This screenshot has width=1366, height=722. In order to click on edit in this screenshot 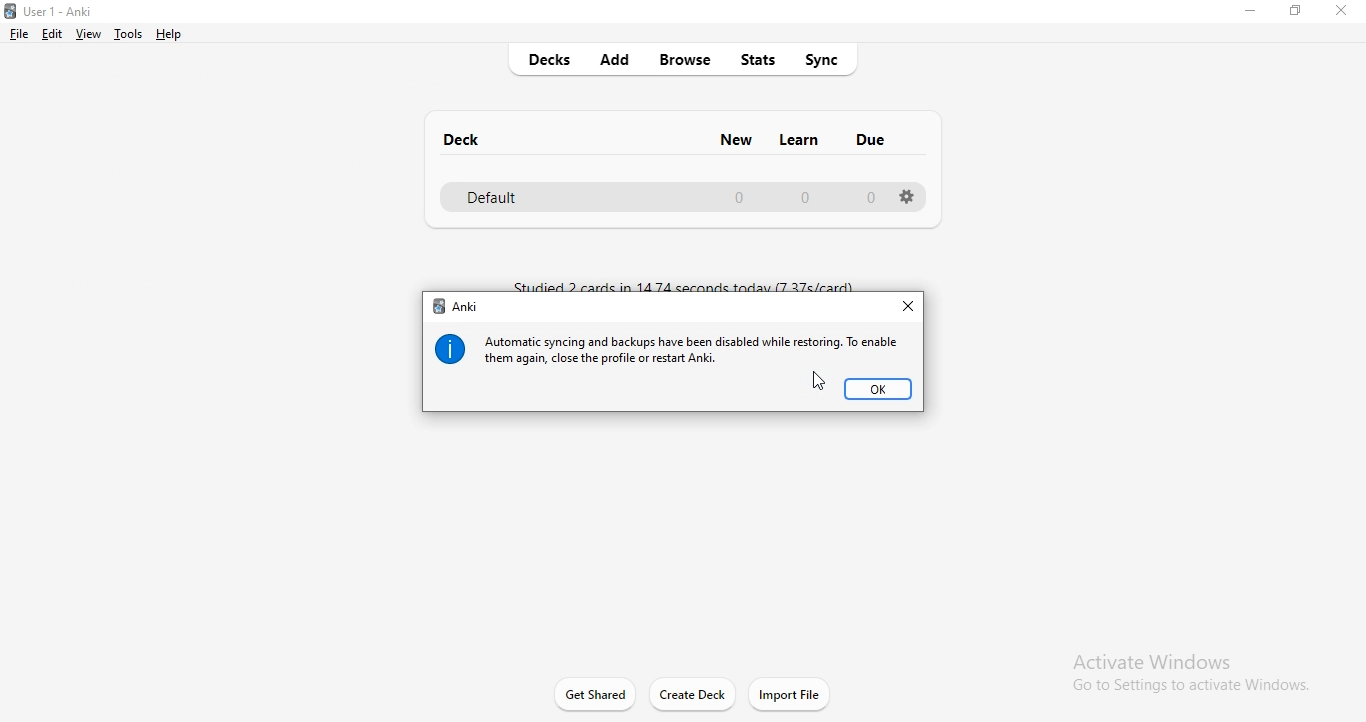, I will do `click(53, 34)`.